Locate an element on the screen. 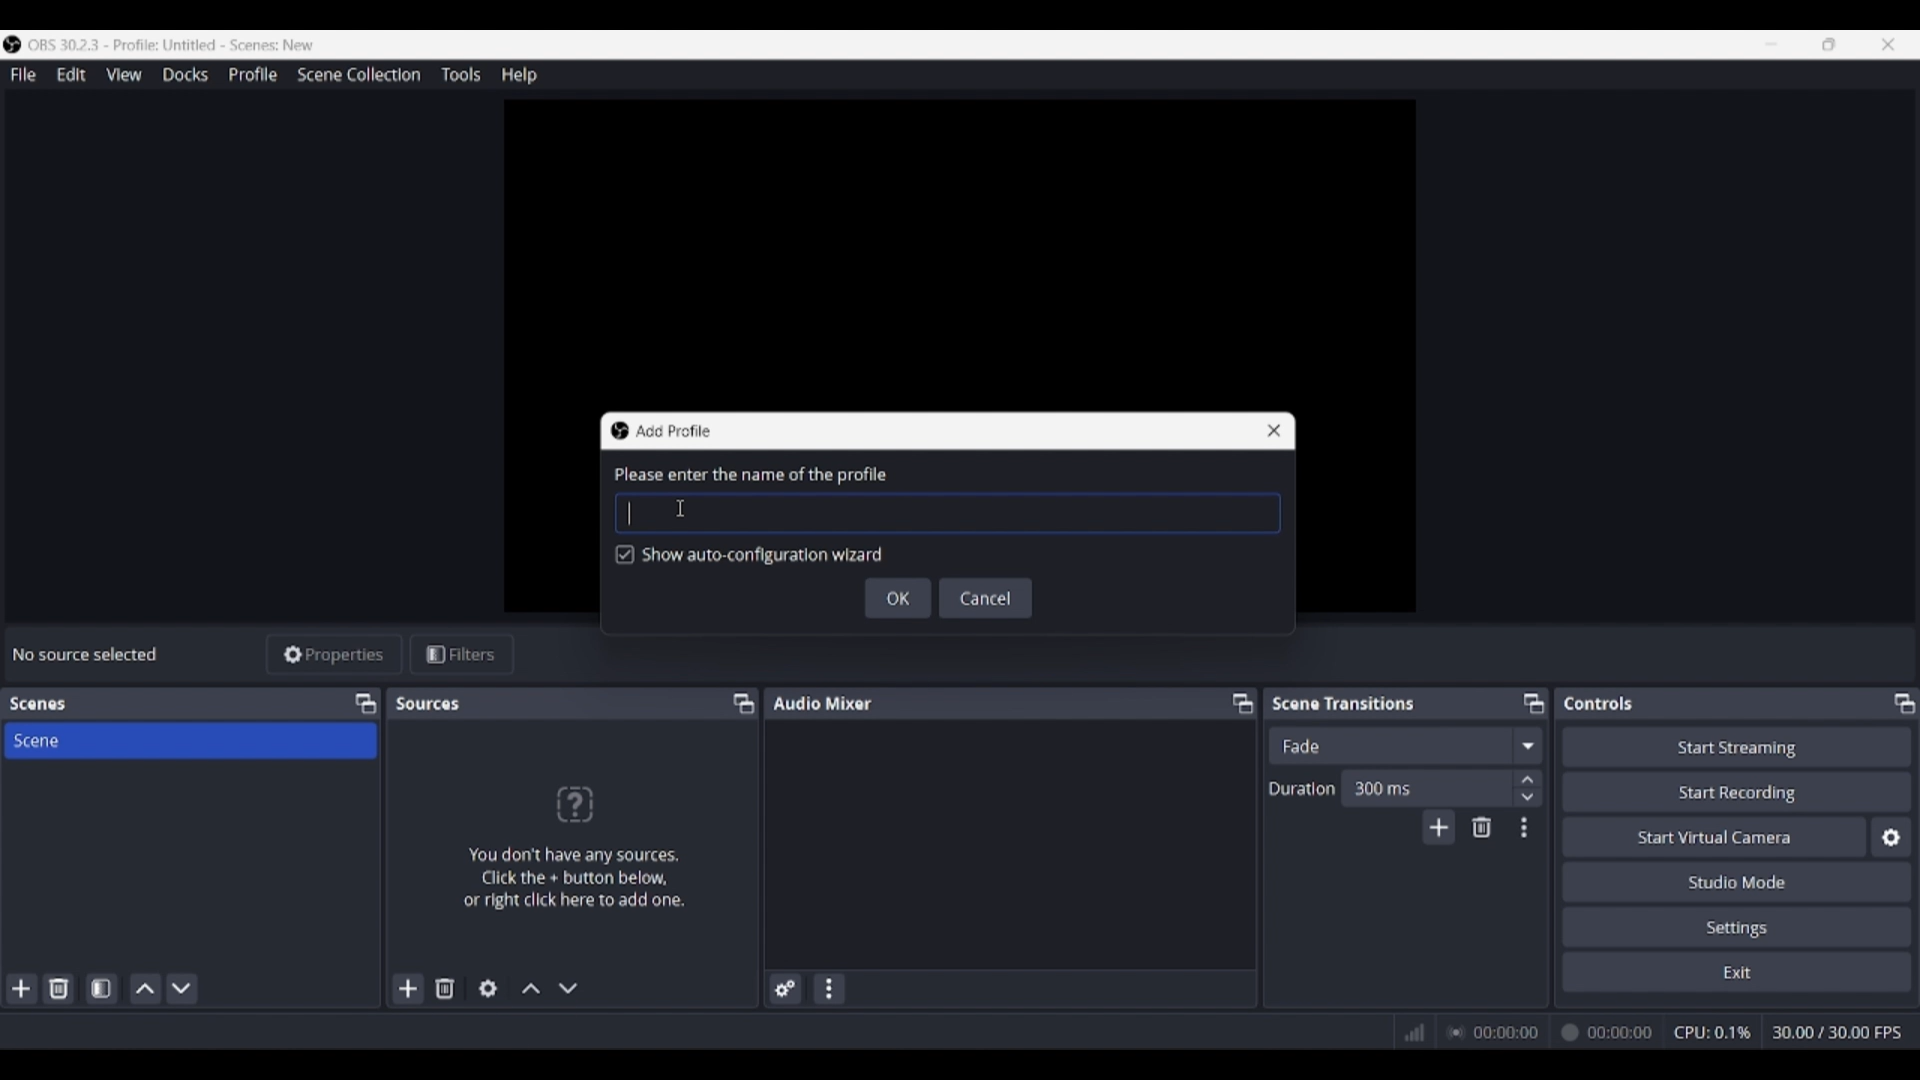  Fade options is located at coordinates (1527, 745).